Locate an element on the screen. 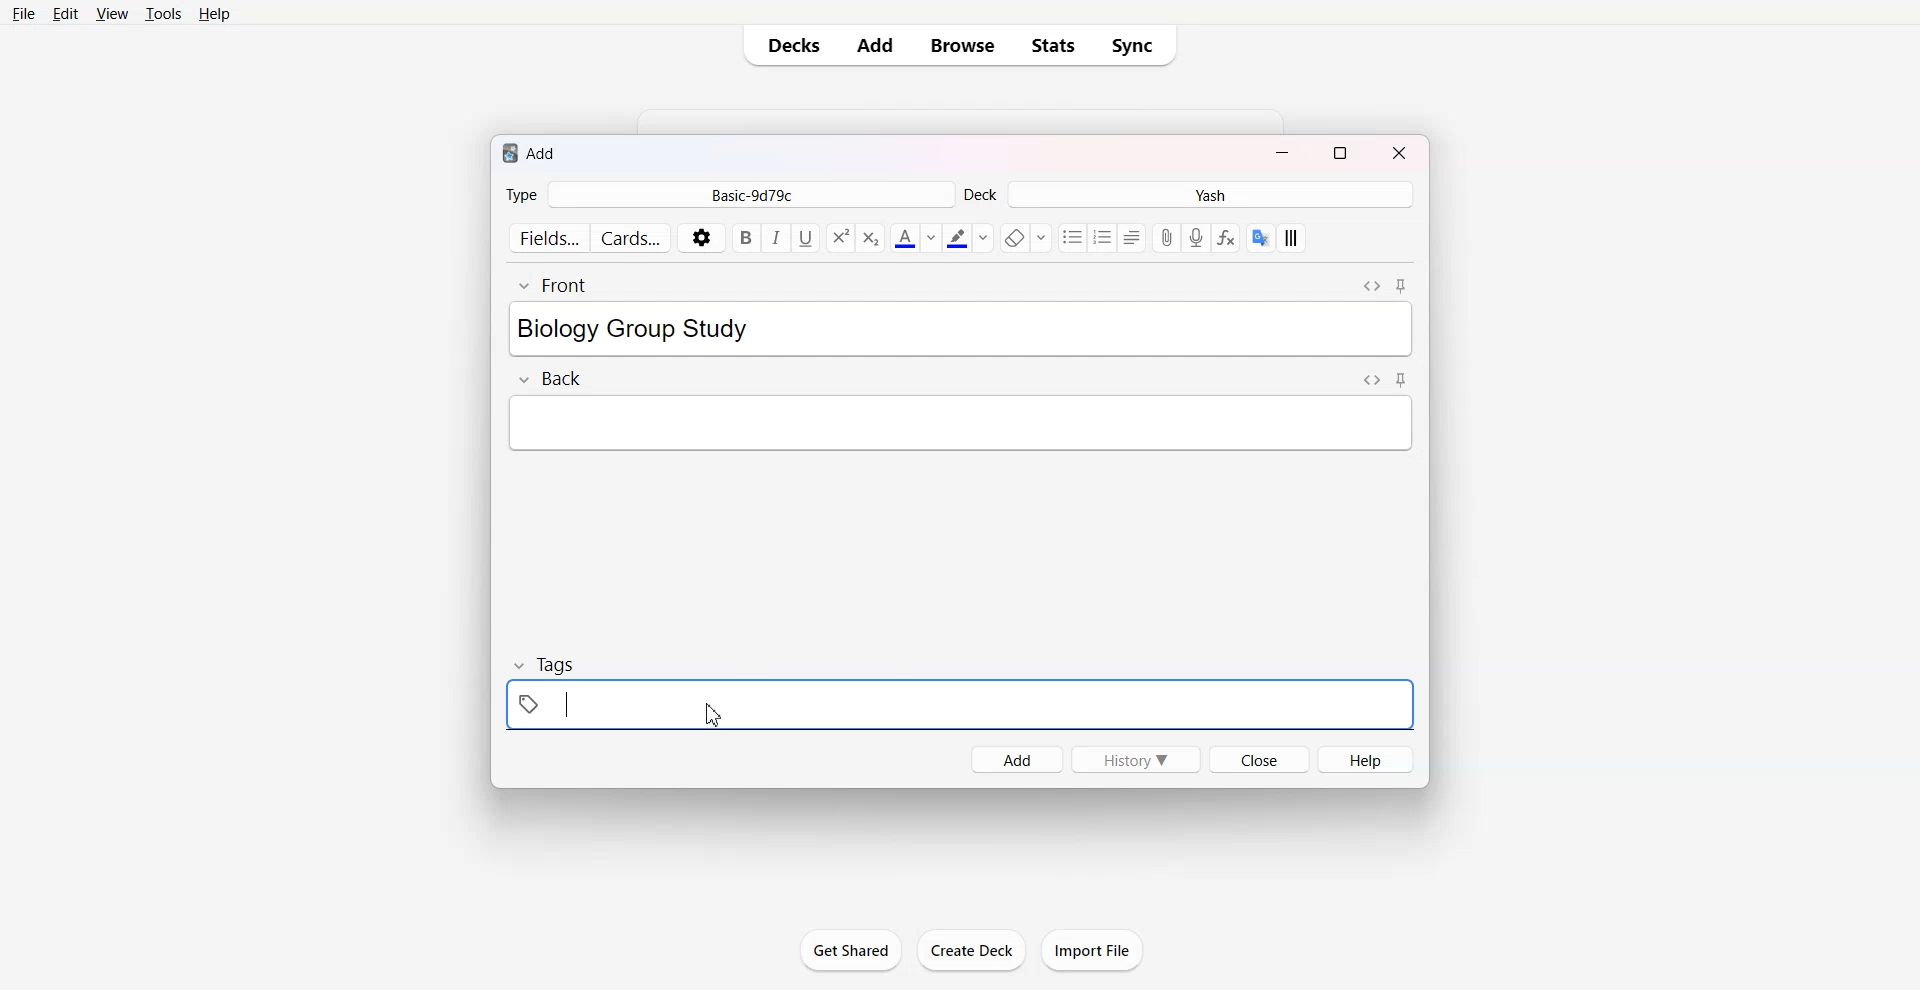  Tag is located at coordinates (546, 664).